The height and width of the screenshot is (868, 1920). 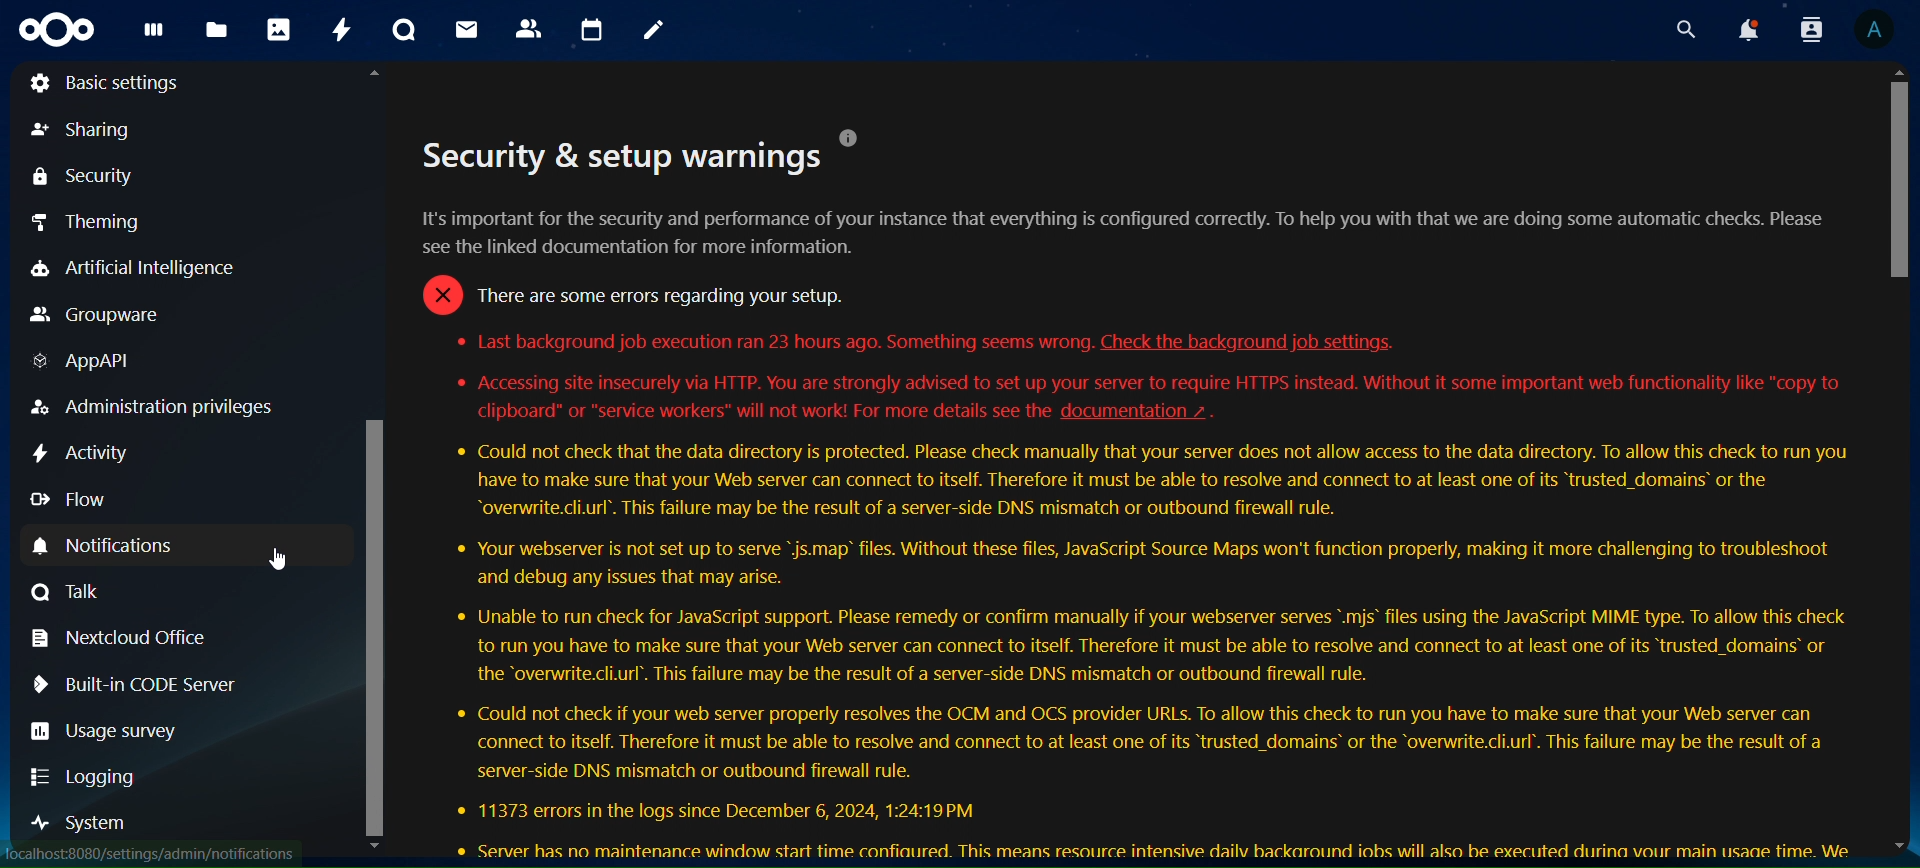 I want to click on mail, so click(x=464, y=30).